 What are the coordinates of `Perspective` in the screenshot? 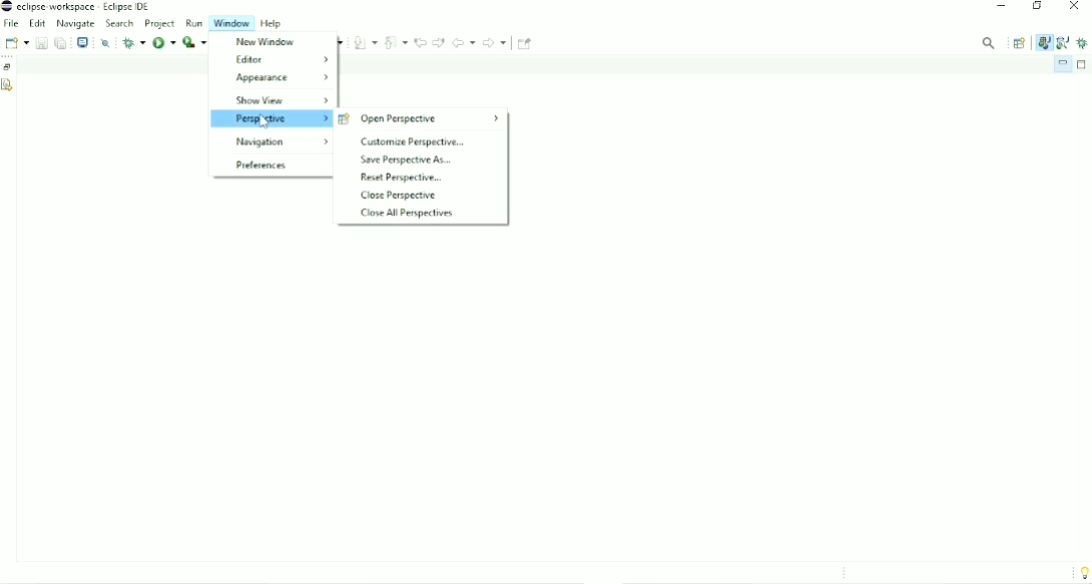 It's located at (270, 119).